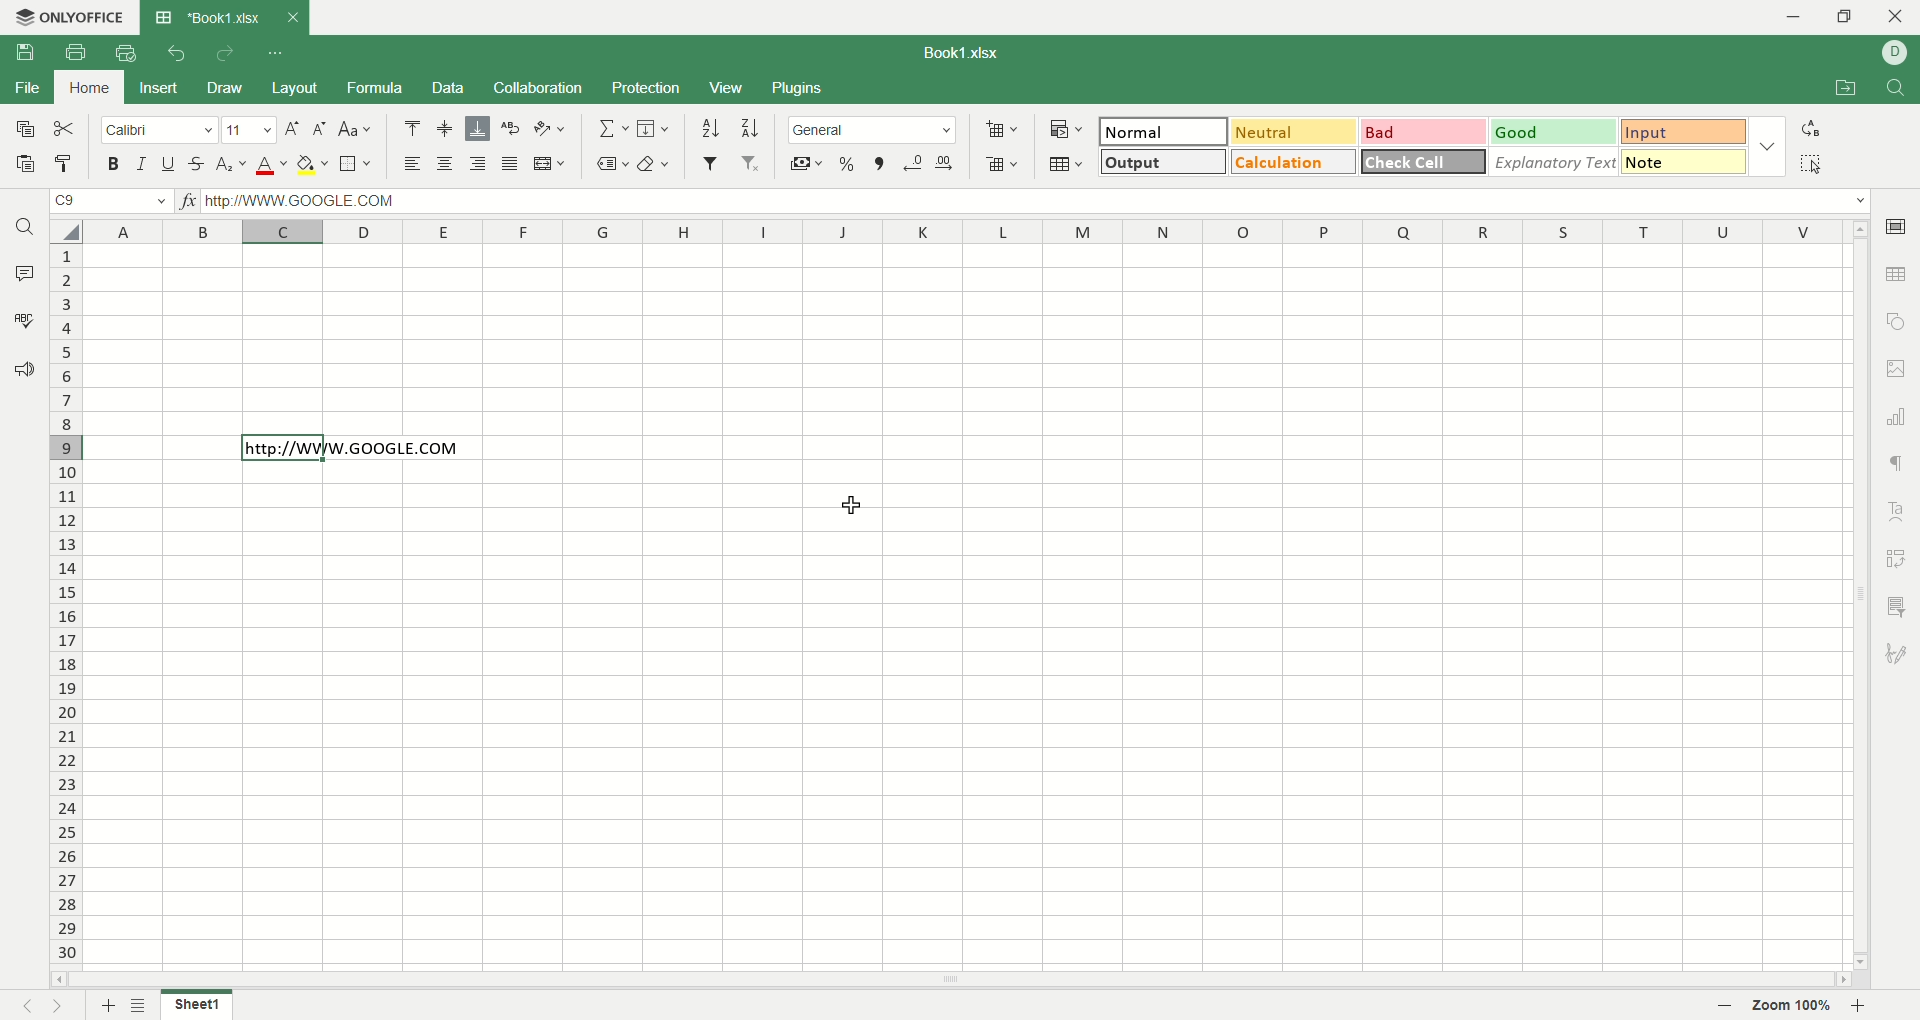  What do you see at coordinates (1896, 274) in the screenshot?
I see `table option` at bounding box center [1896, 274].